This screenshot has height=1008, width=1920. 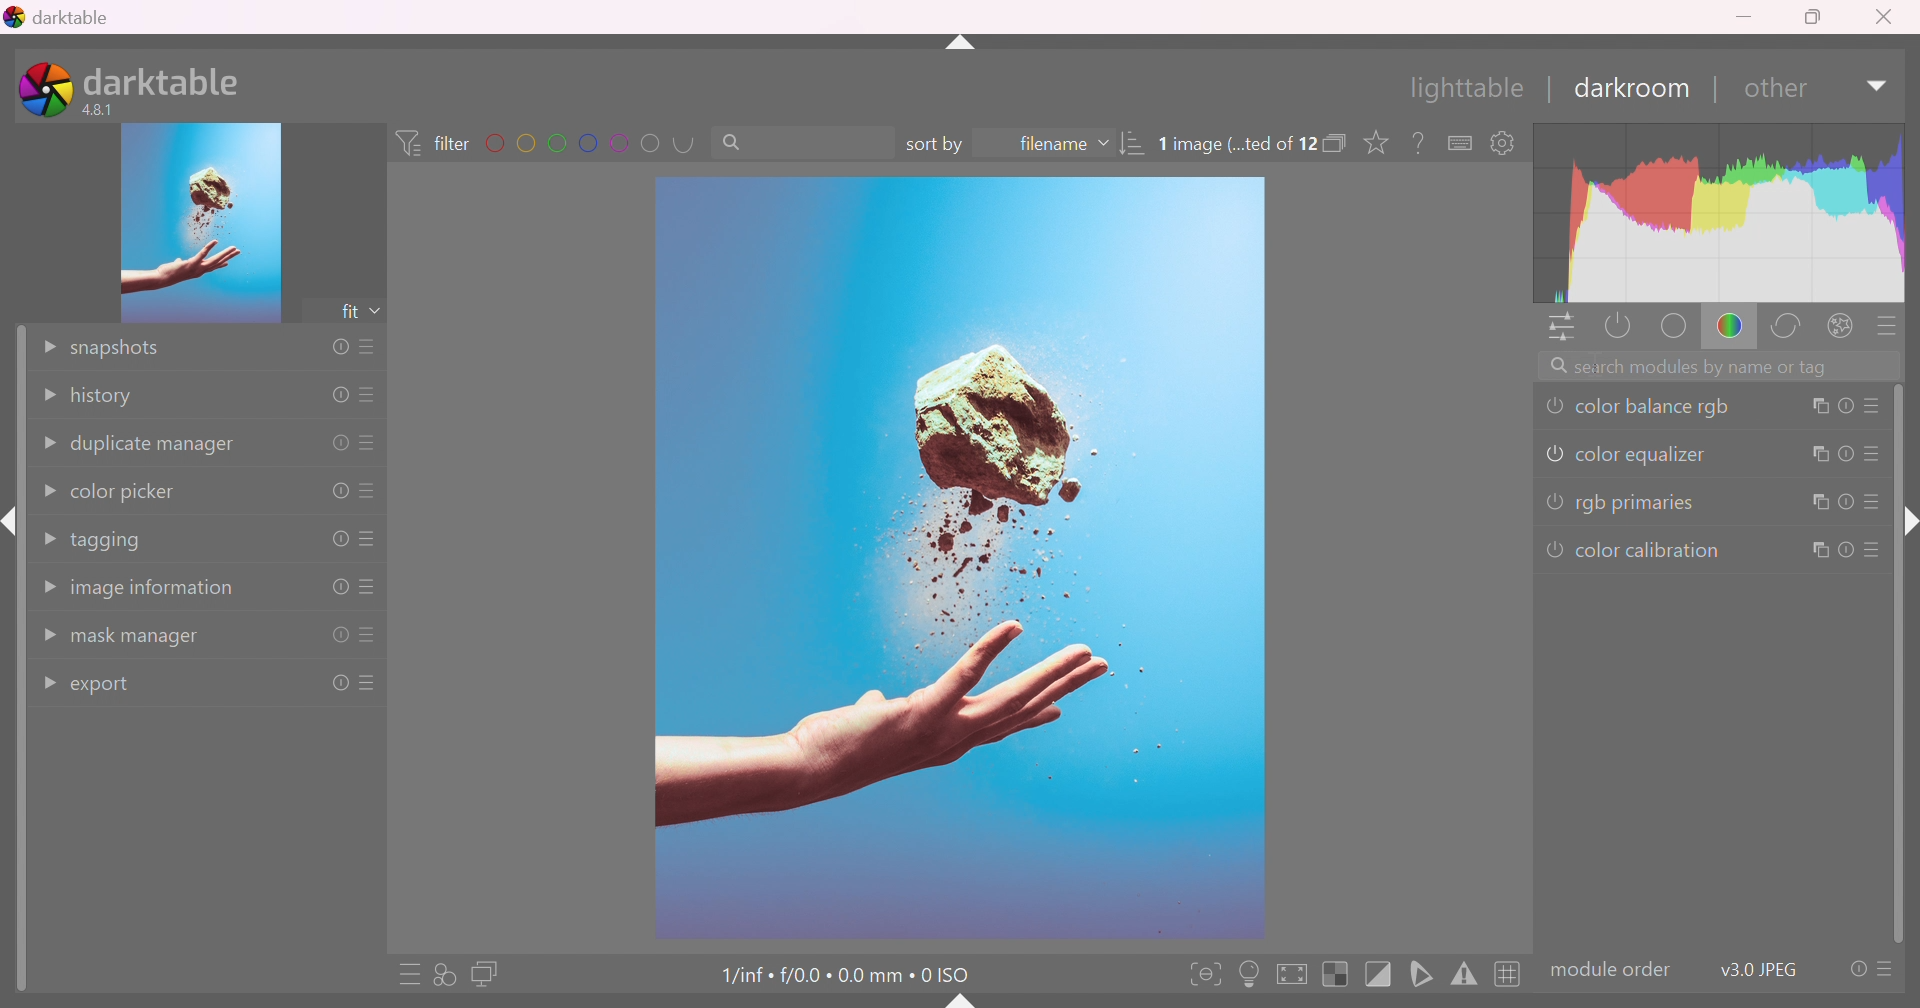 I want to click on shift+ctrl+r, so click(x=1908, y=518).